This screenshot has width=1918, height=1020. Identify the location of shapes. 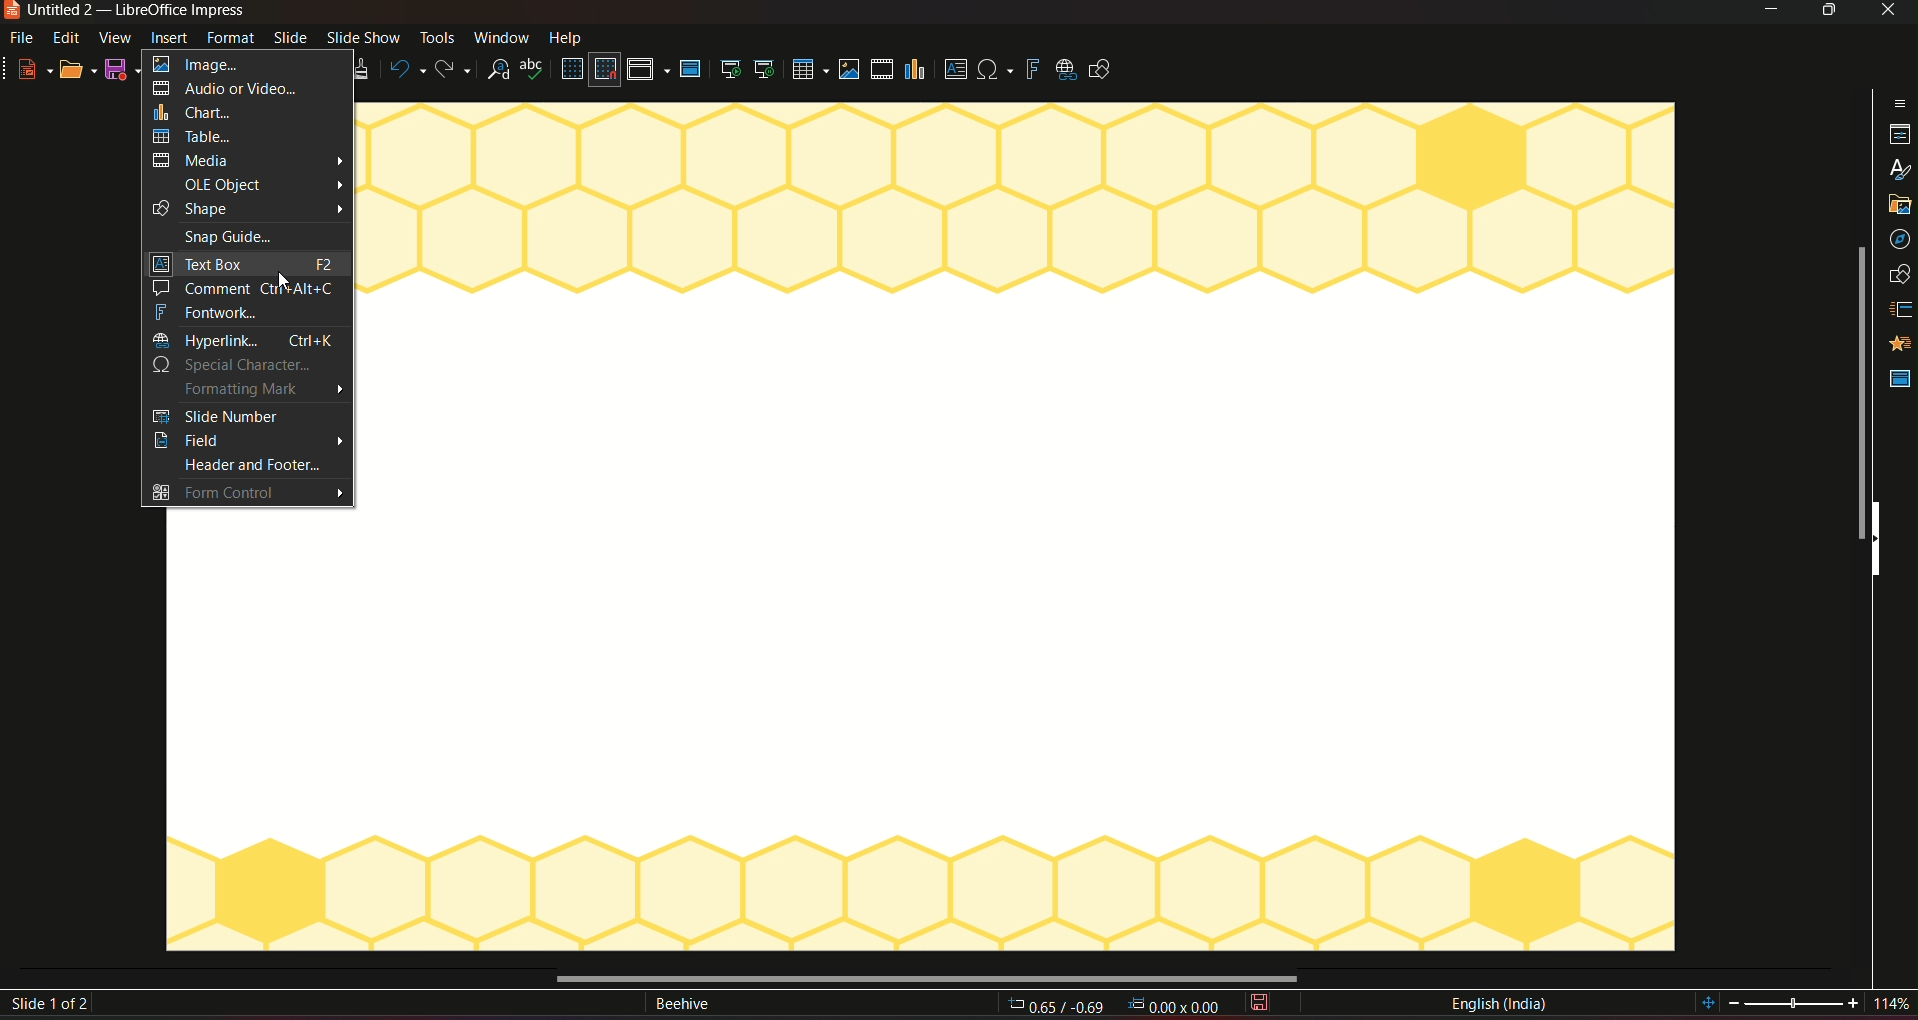
(1902, 274).